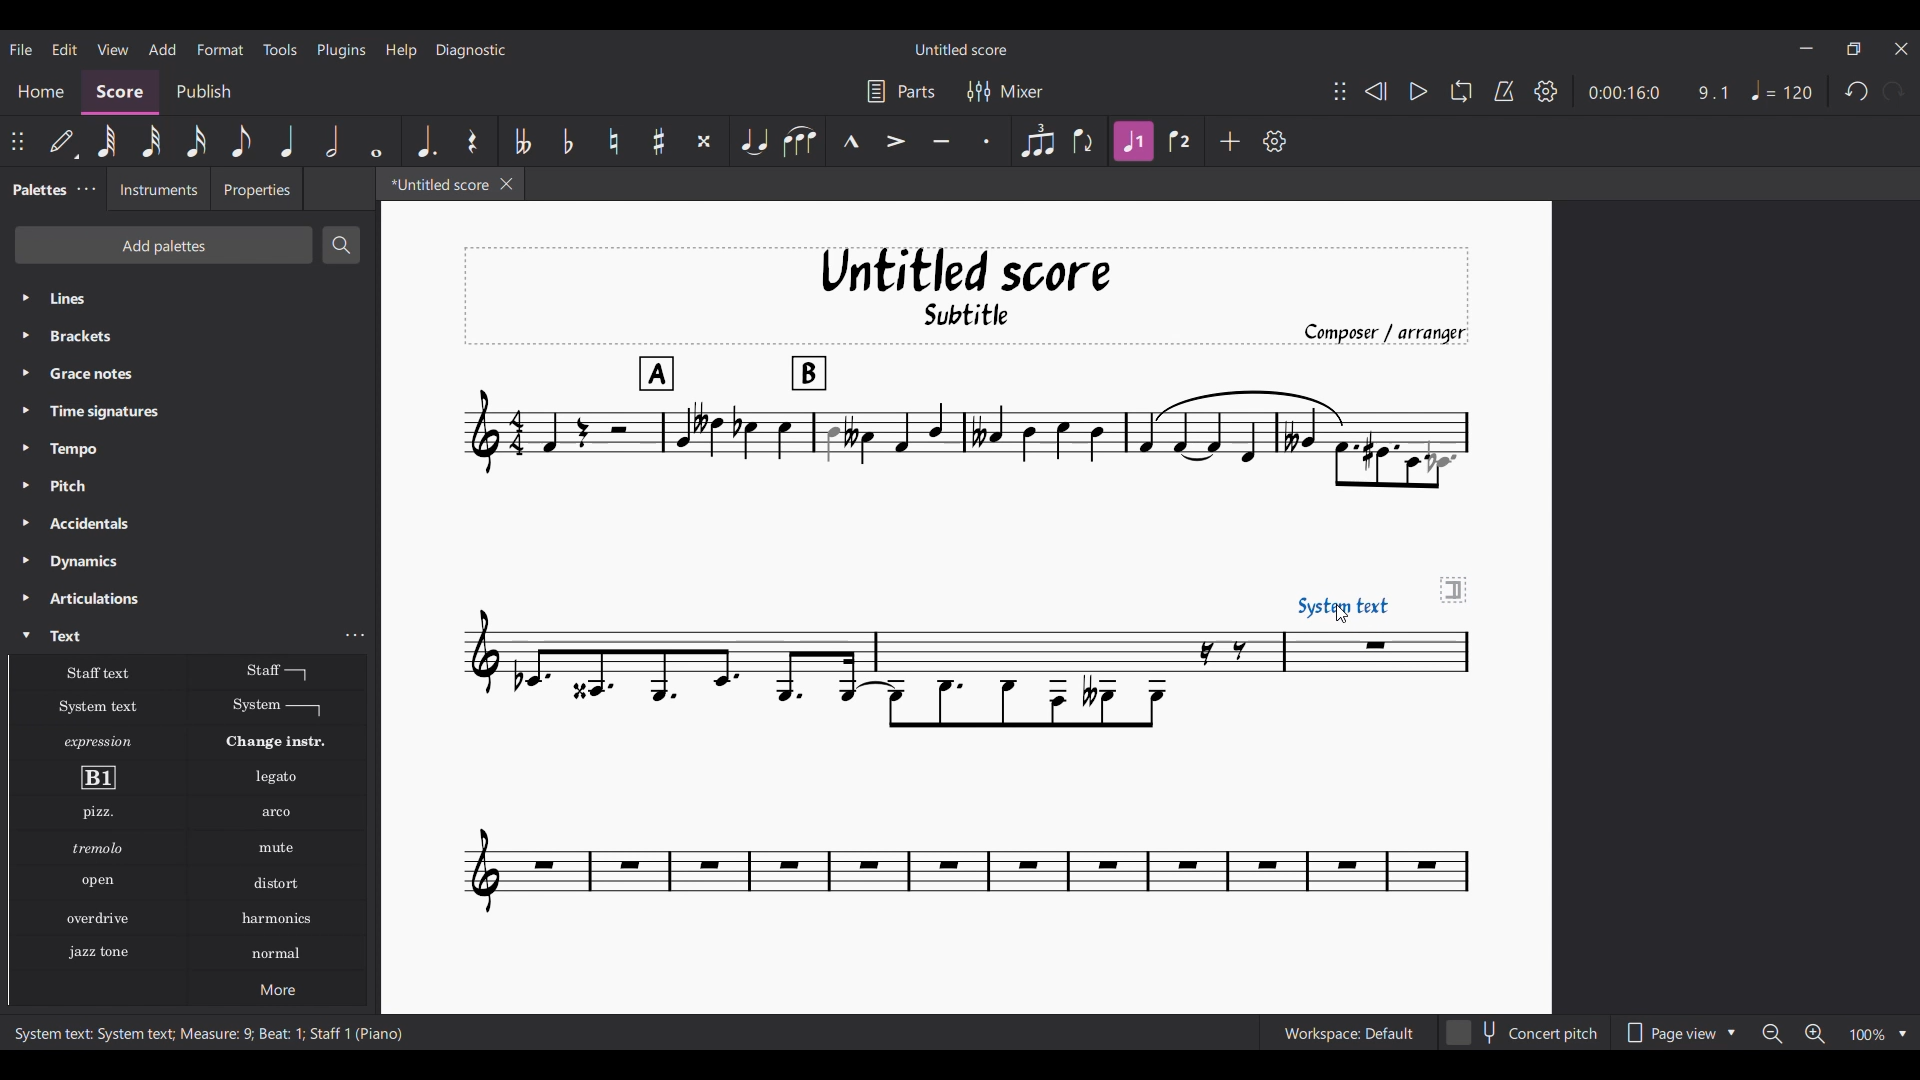 Image resolution: width=1920 pixels, height=1080 pixels. What do you see at coordinates (658, 141) in the screenshot?
I see `Toggle sharp` at bounding box center [658, 141].